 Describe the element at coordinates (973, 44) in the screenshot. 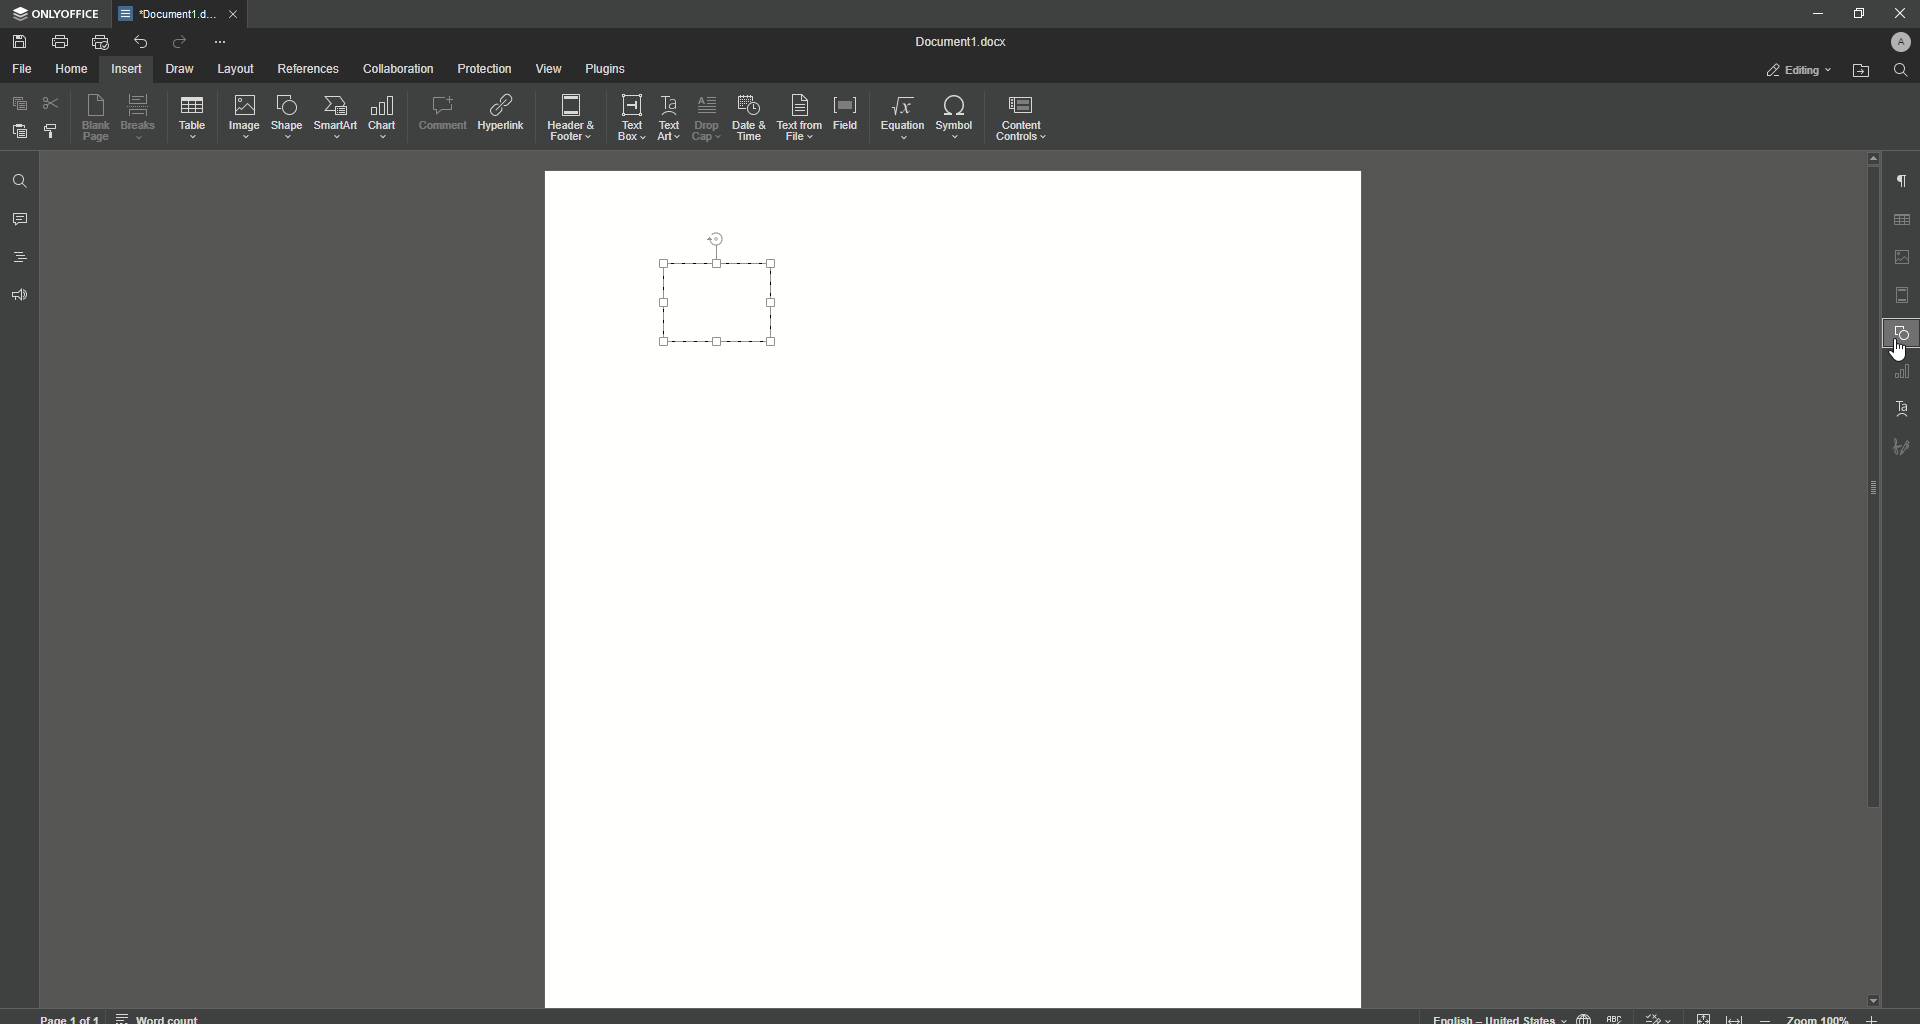

I see `Document 1` at that location.